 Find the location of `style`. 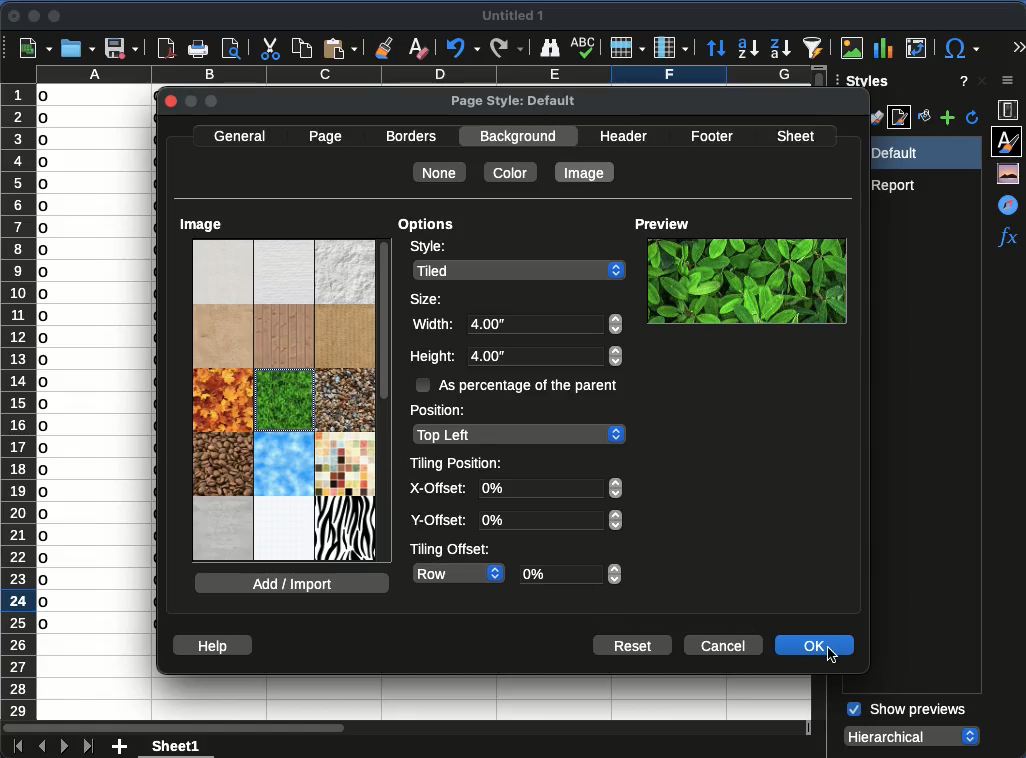

style is located at coordinates (427, 249).